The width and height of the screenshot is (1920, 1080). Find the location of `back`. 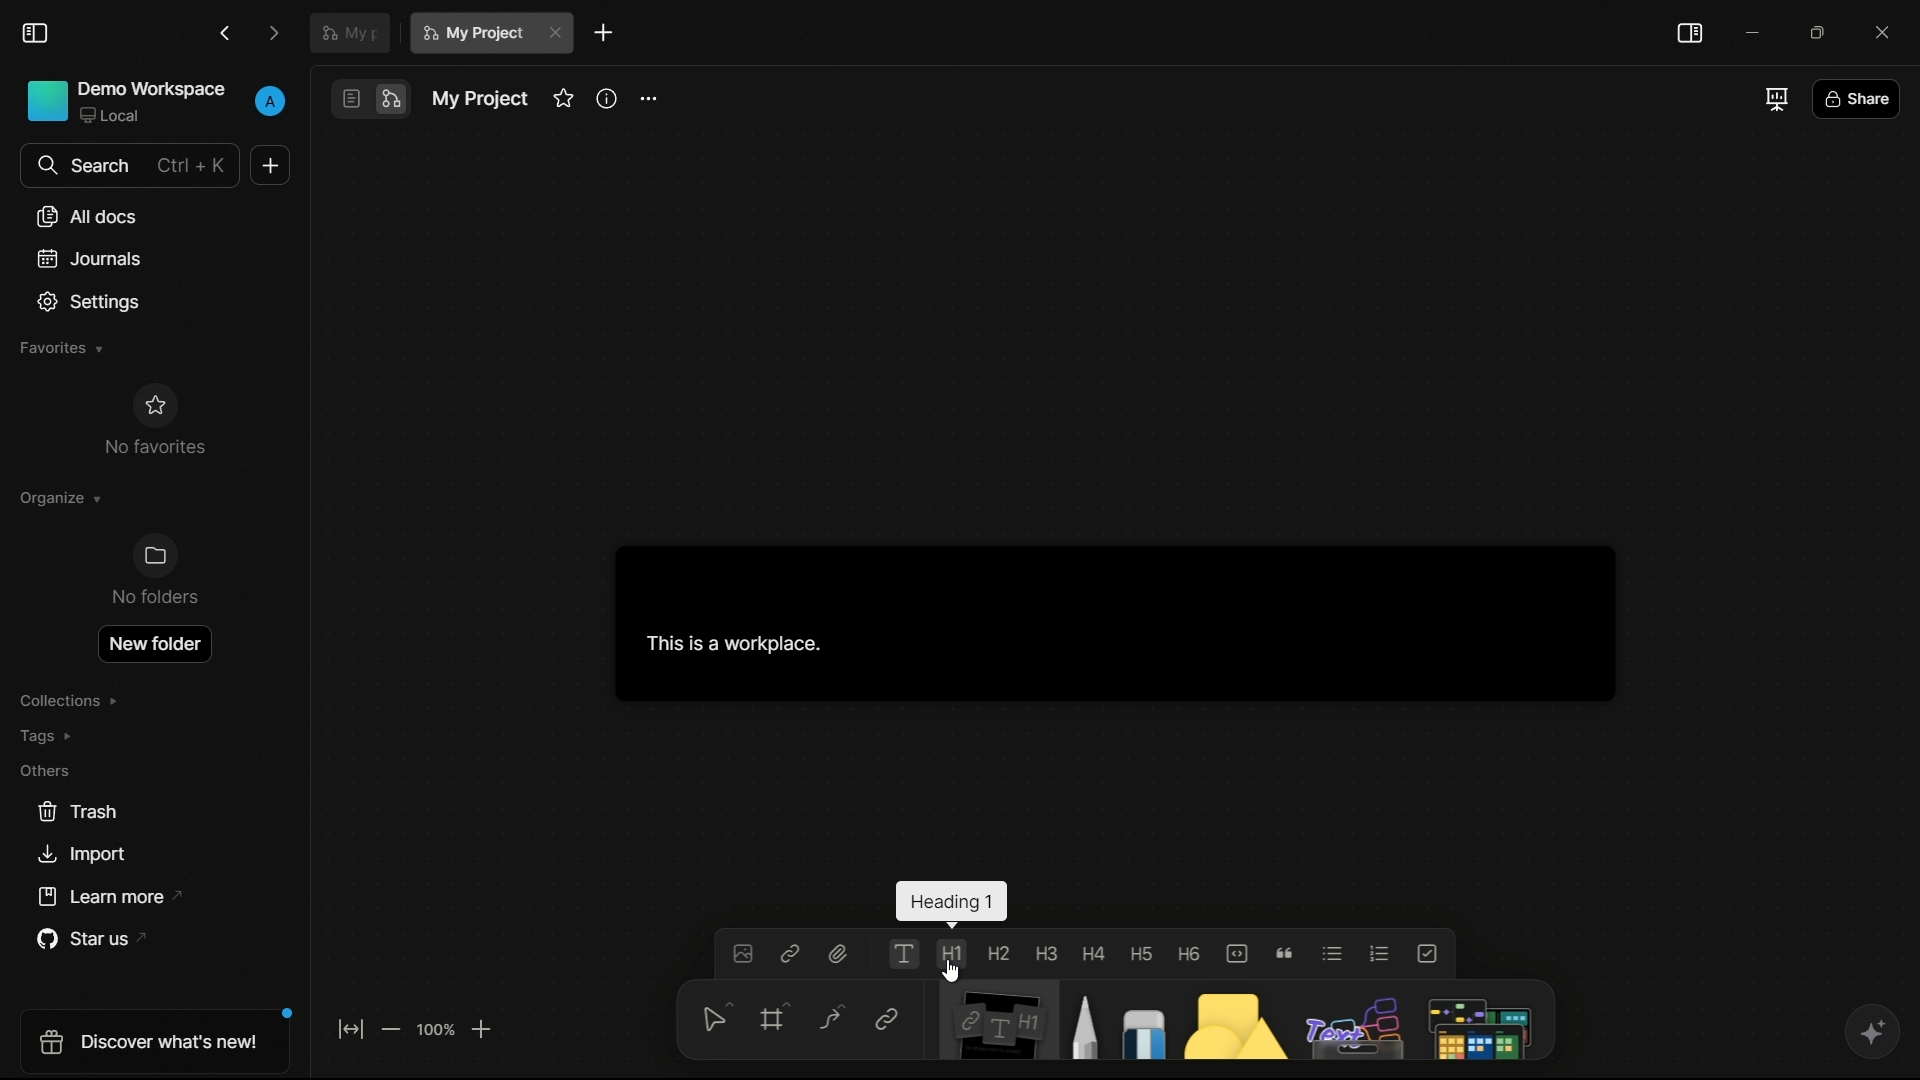

back is located at coordinates (227, 32).